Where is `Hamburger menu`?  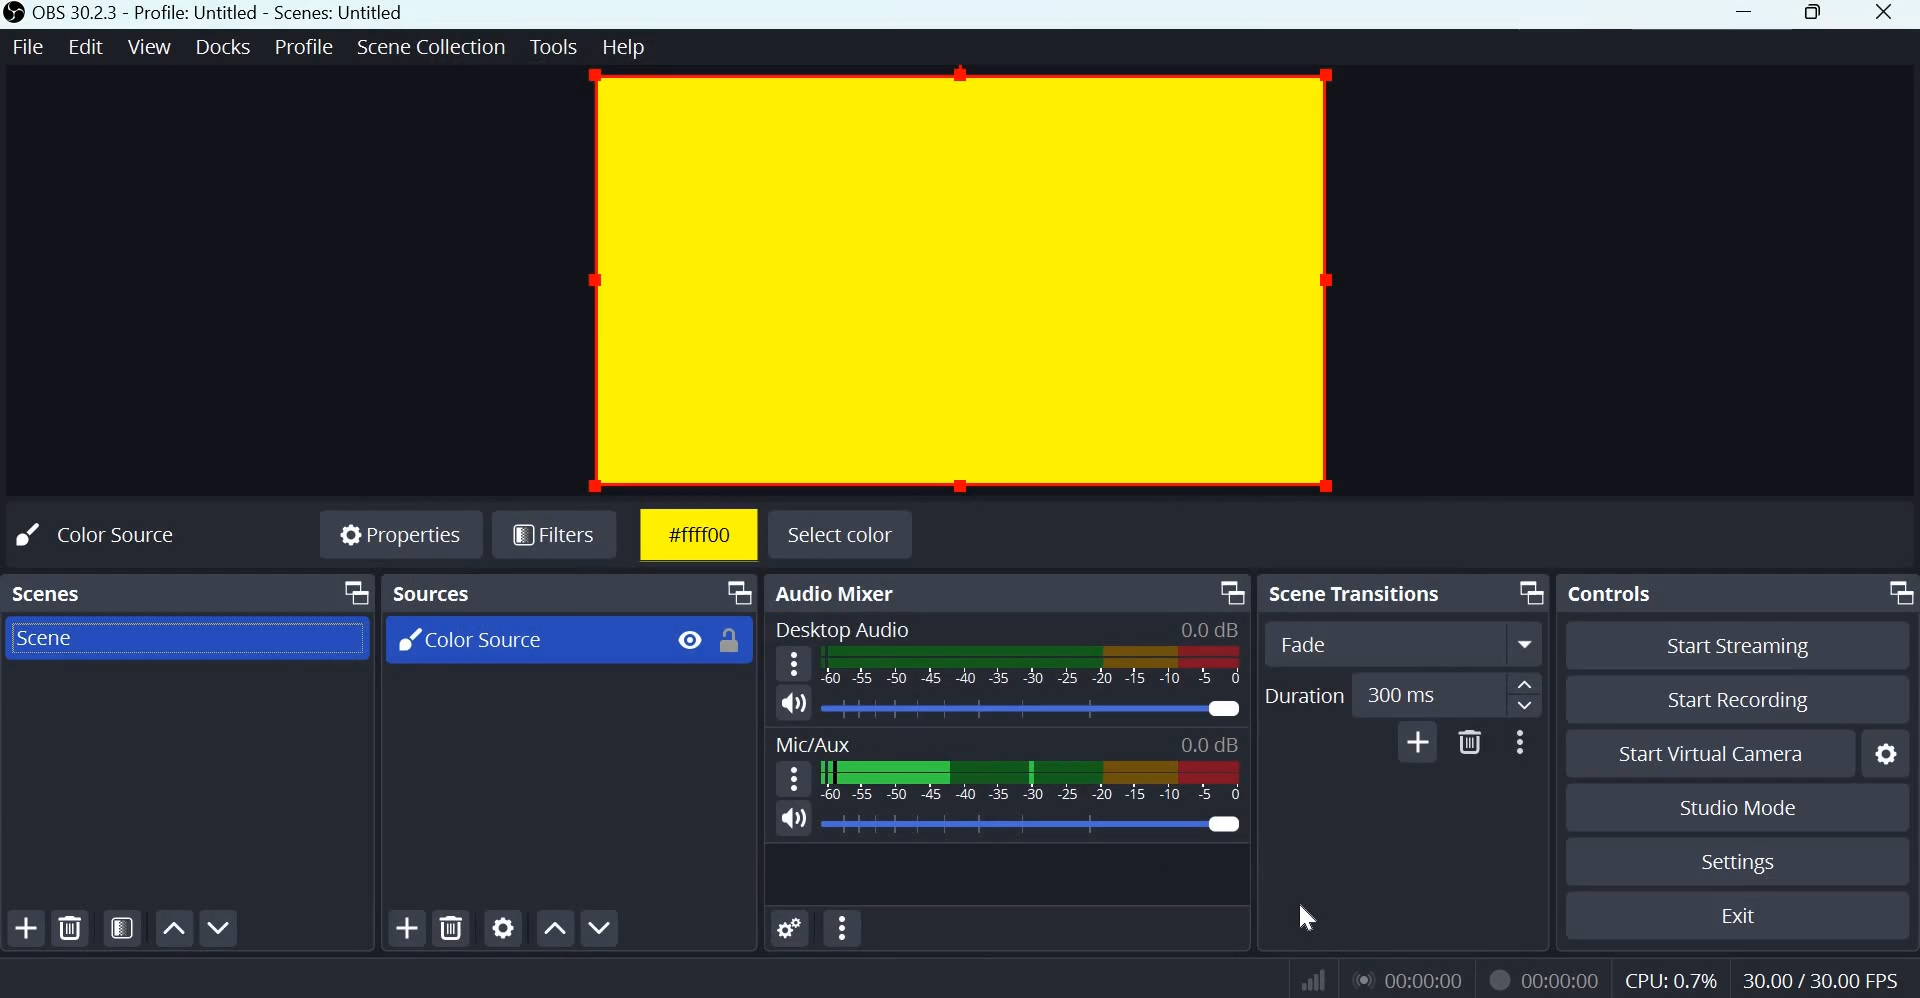 Hamburger menu is located at coordinates (794, 664).